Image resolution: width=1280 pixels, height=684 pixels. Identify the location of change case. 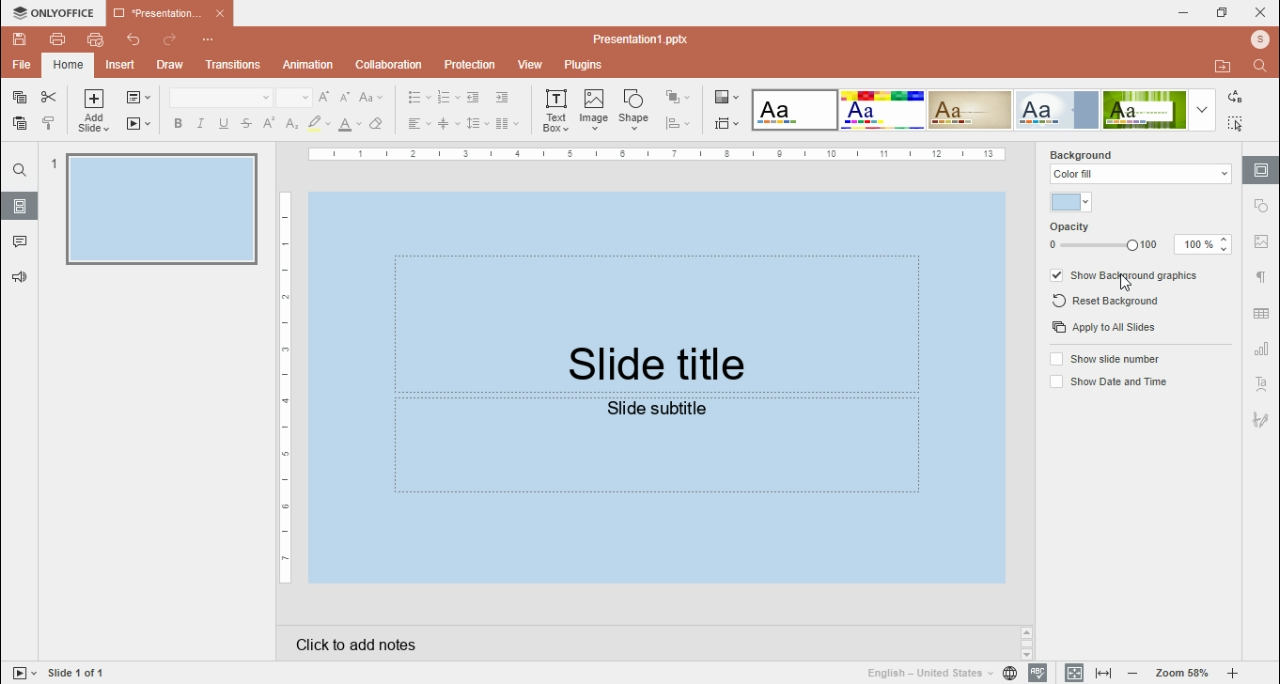
(371, 97).